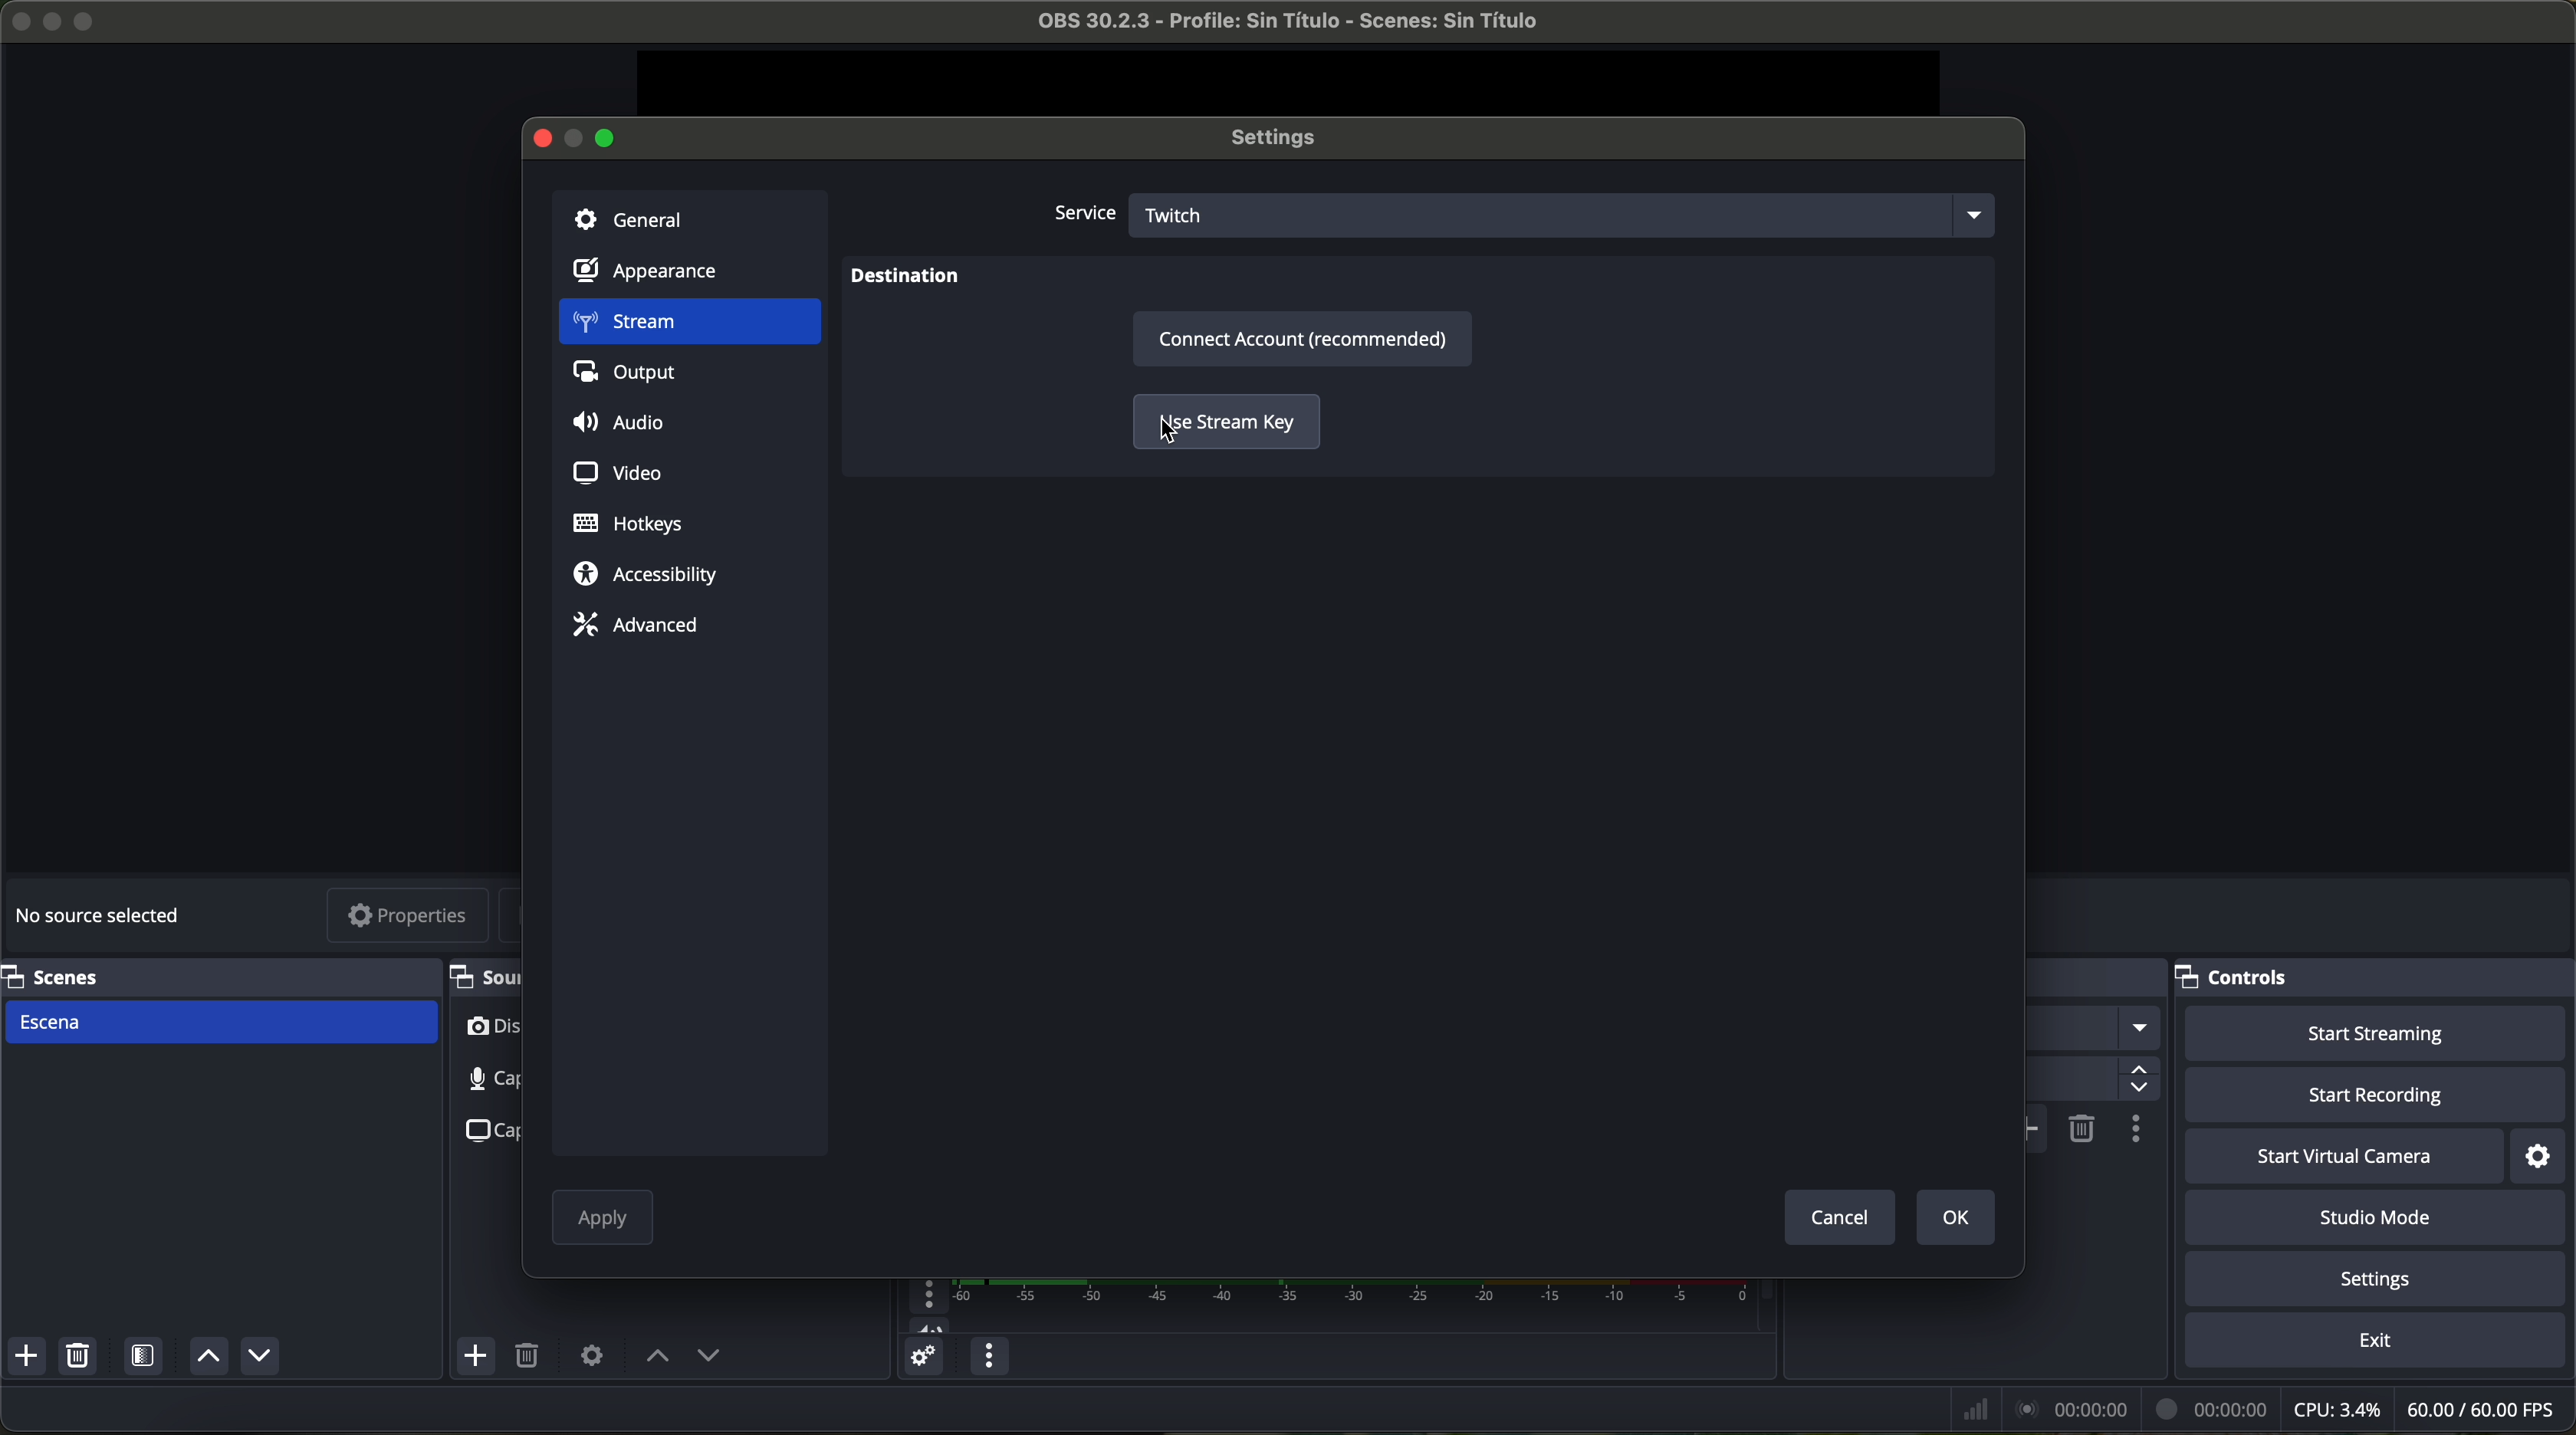 This screenshot has height=1435, width=2576. Describe the element at coordinates (635, 624) in the screenshot. I see `advanced` at that location.